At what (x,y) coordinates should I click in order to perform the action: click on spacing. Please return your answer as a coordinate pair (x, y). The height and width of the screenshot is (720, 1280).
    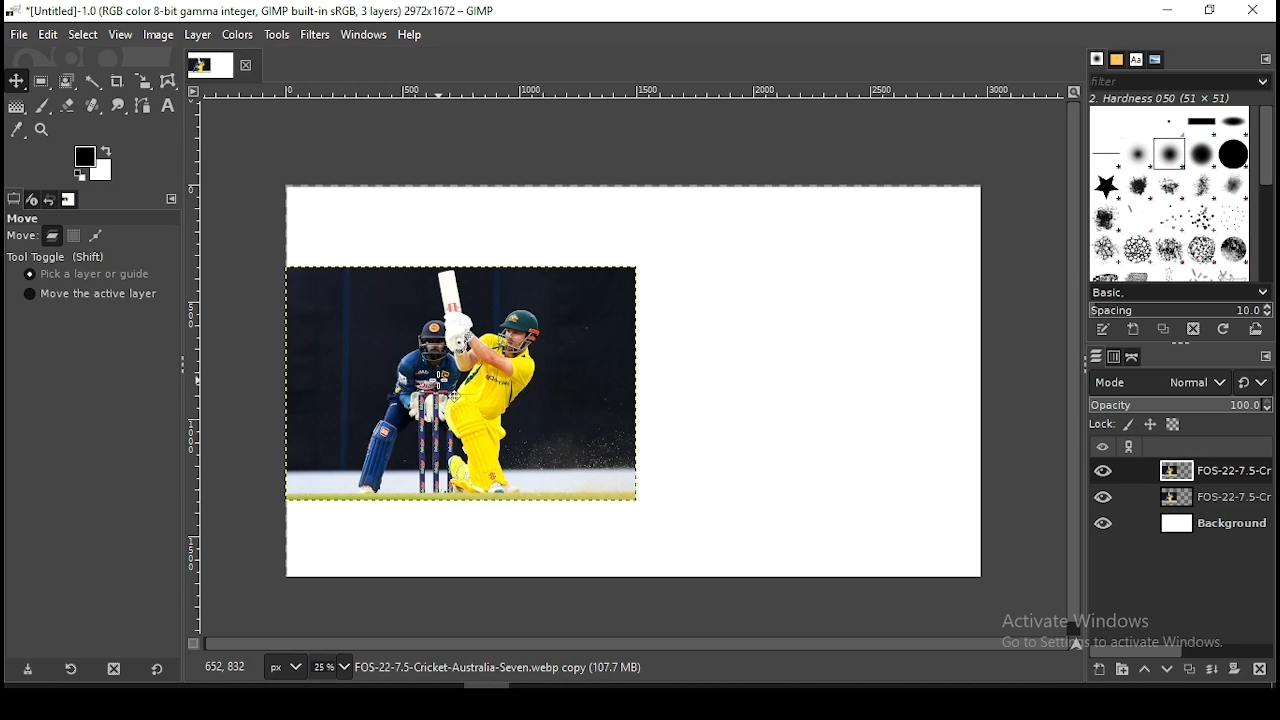
    Looking at the image, I should click on (1180, 309).